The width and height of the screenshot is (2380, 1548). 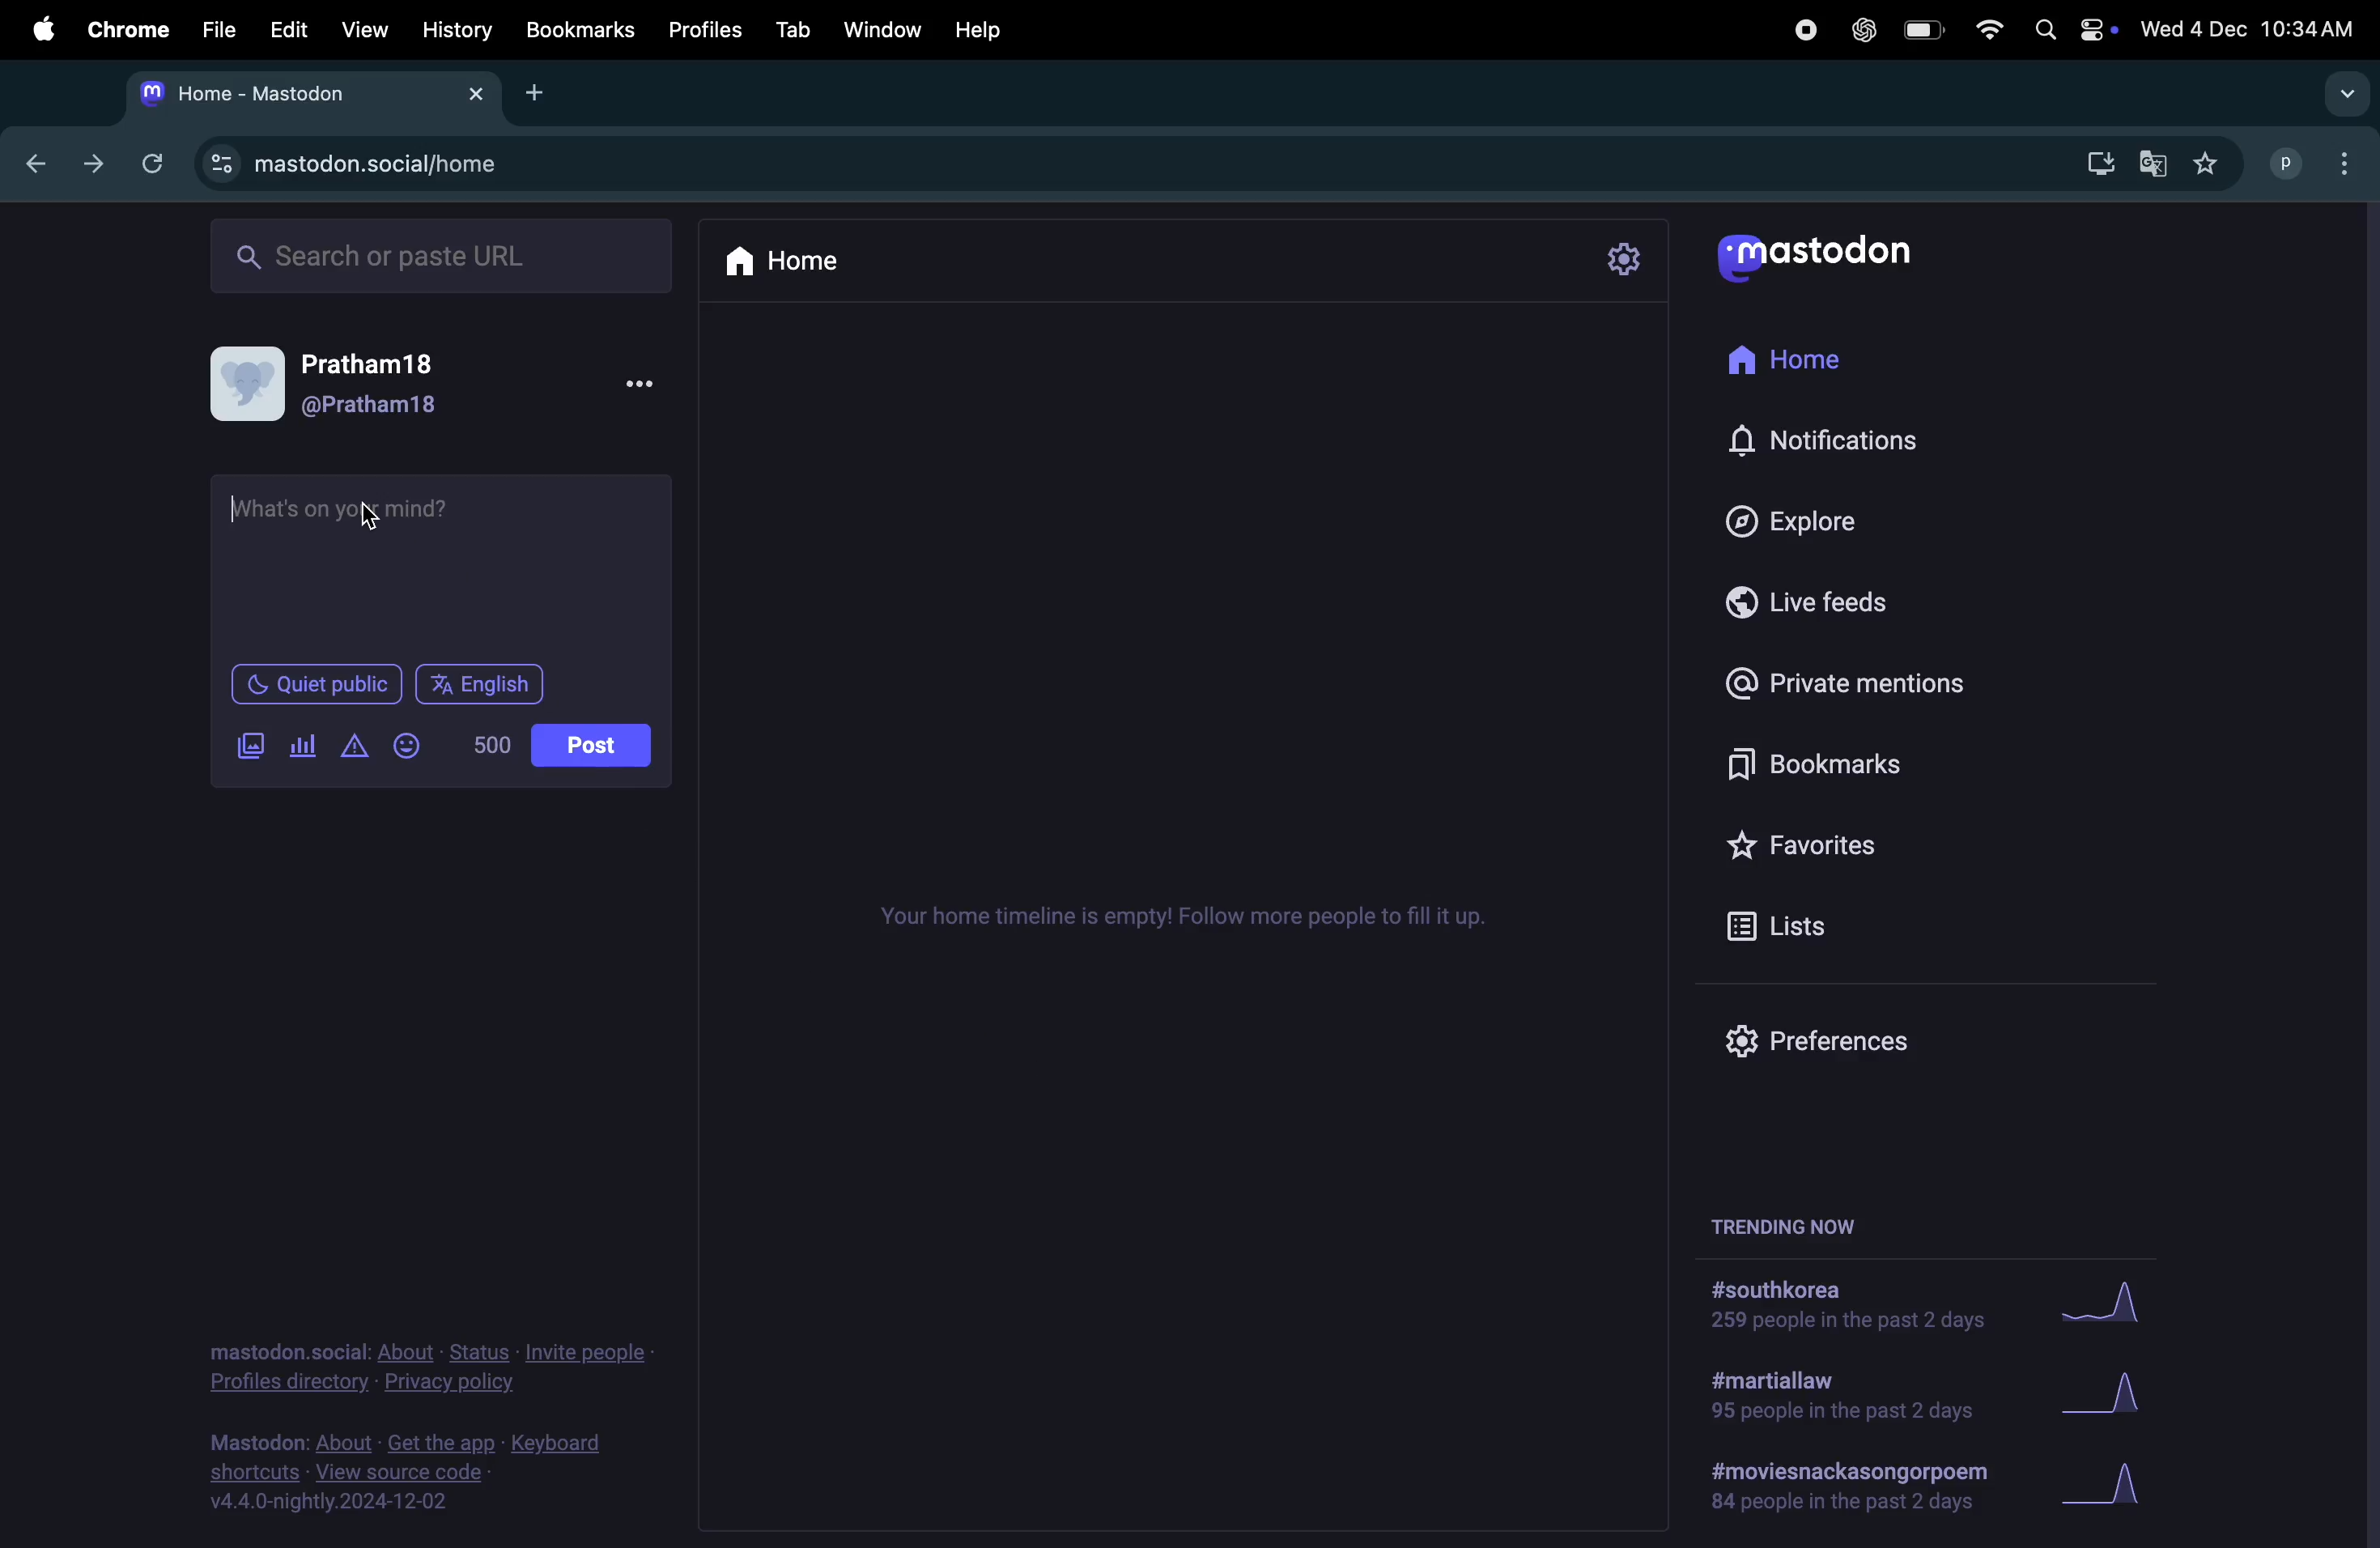 I want to click on drop down, so click(x=2348, y=95).